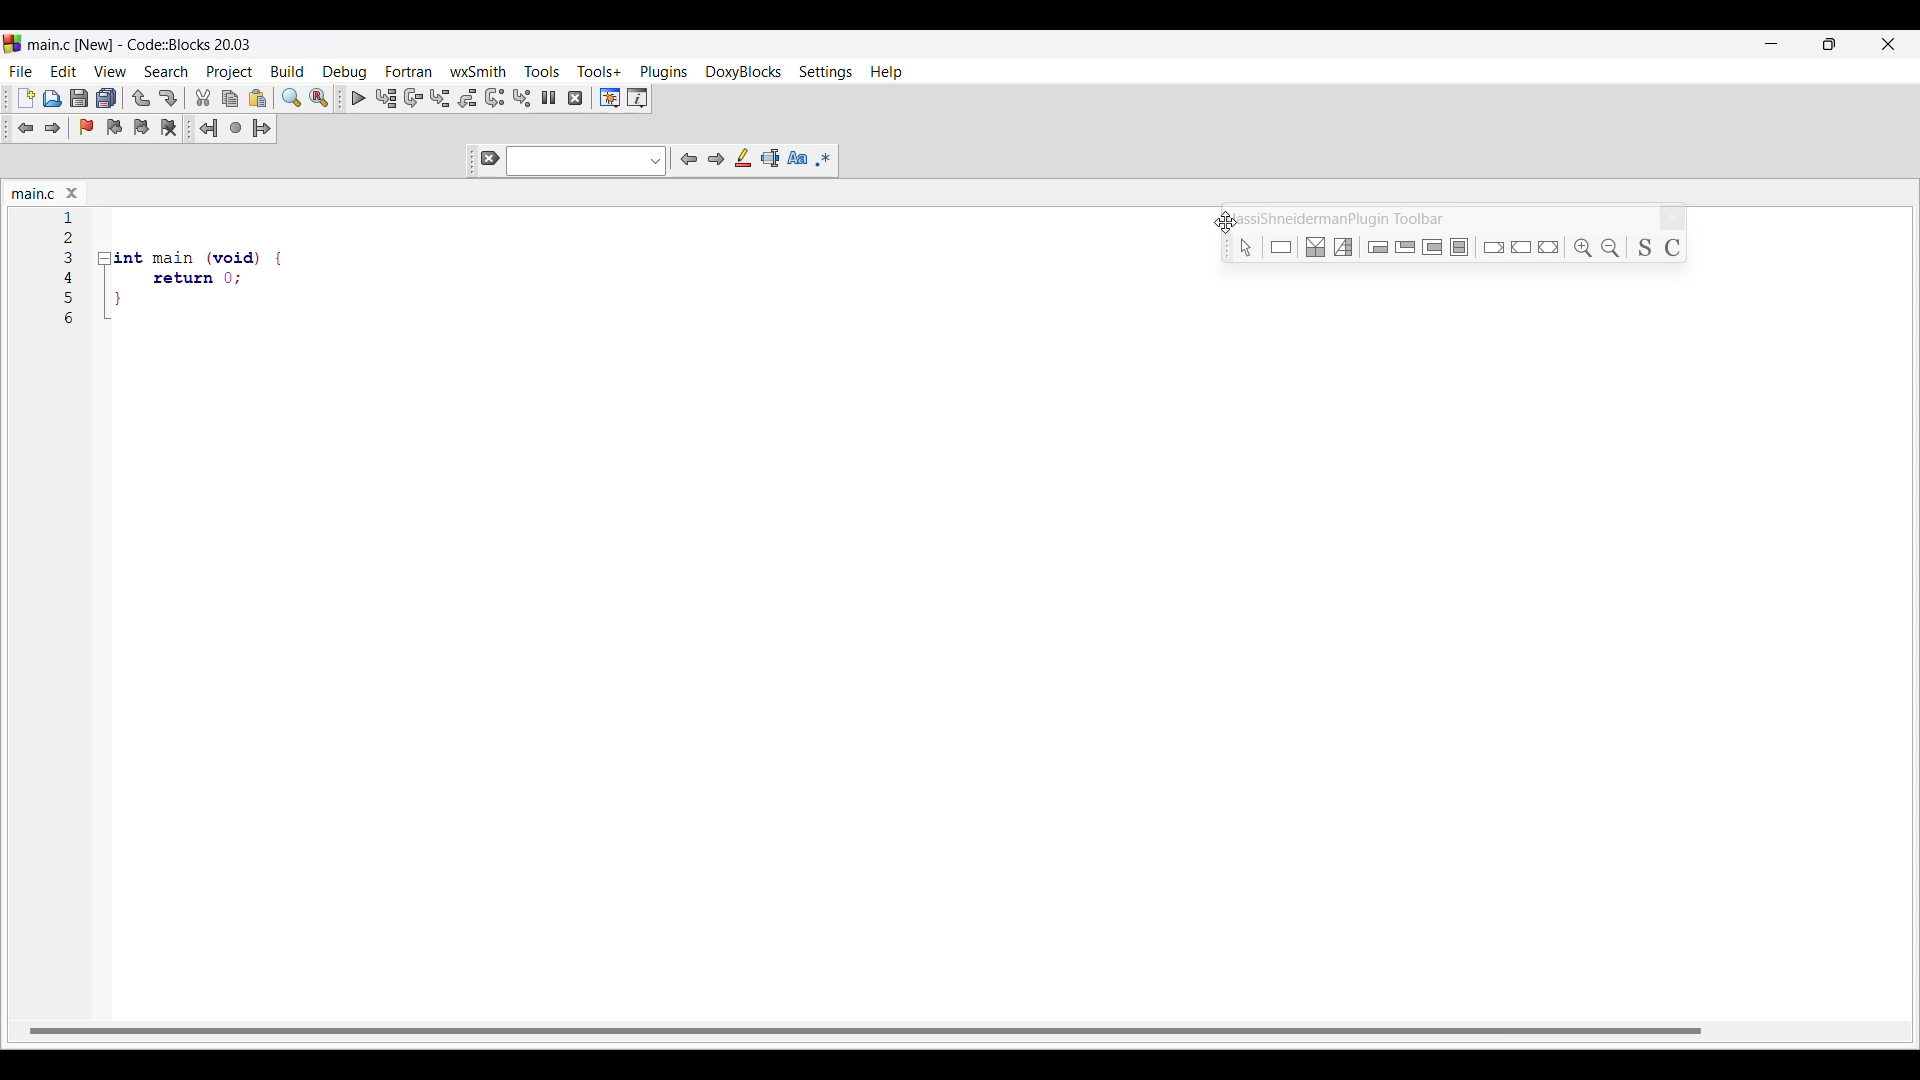 This screenshot has height=1080, width=1920. What do you see at coordinates (169, 127) in the screenshot?
I see `Clear bookmarks` at bounding box center [169, 127].